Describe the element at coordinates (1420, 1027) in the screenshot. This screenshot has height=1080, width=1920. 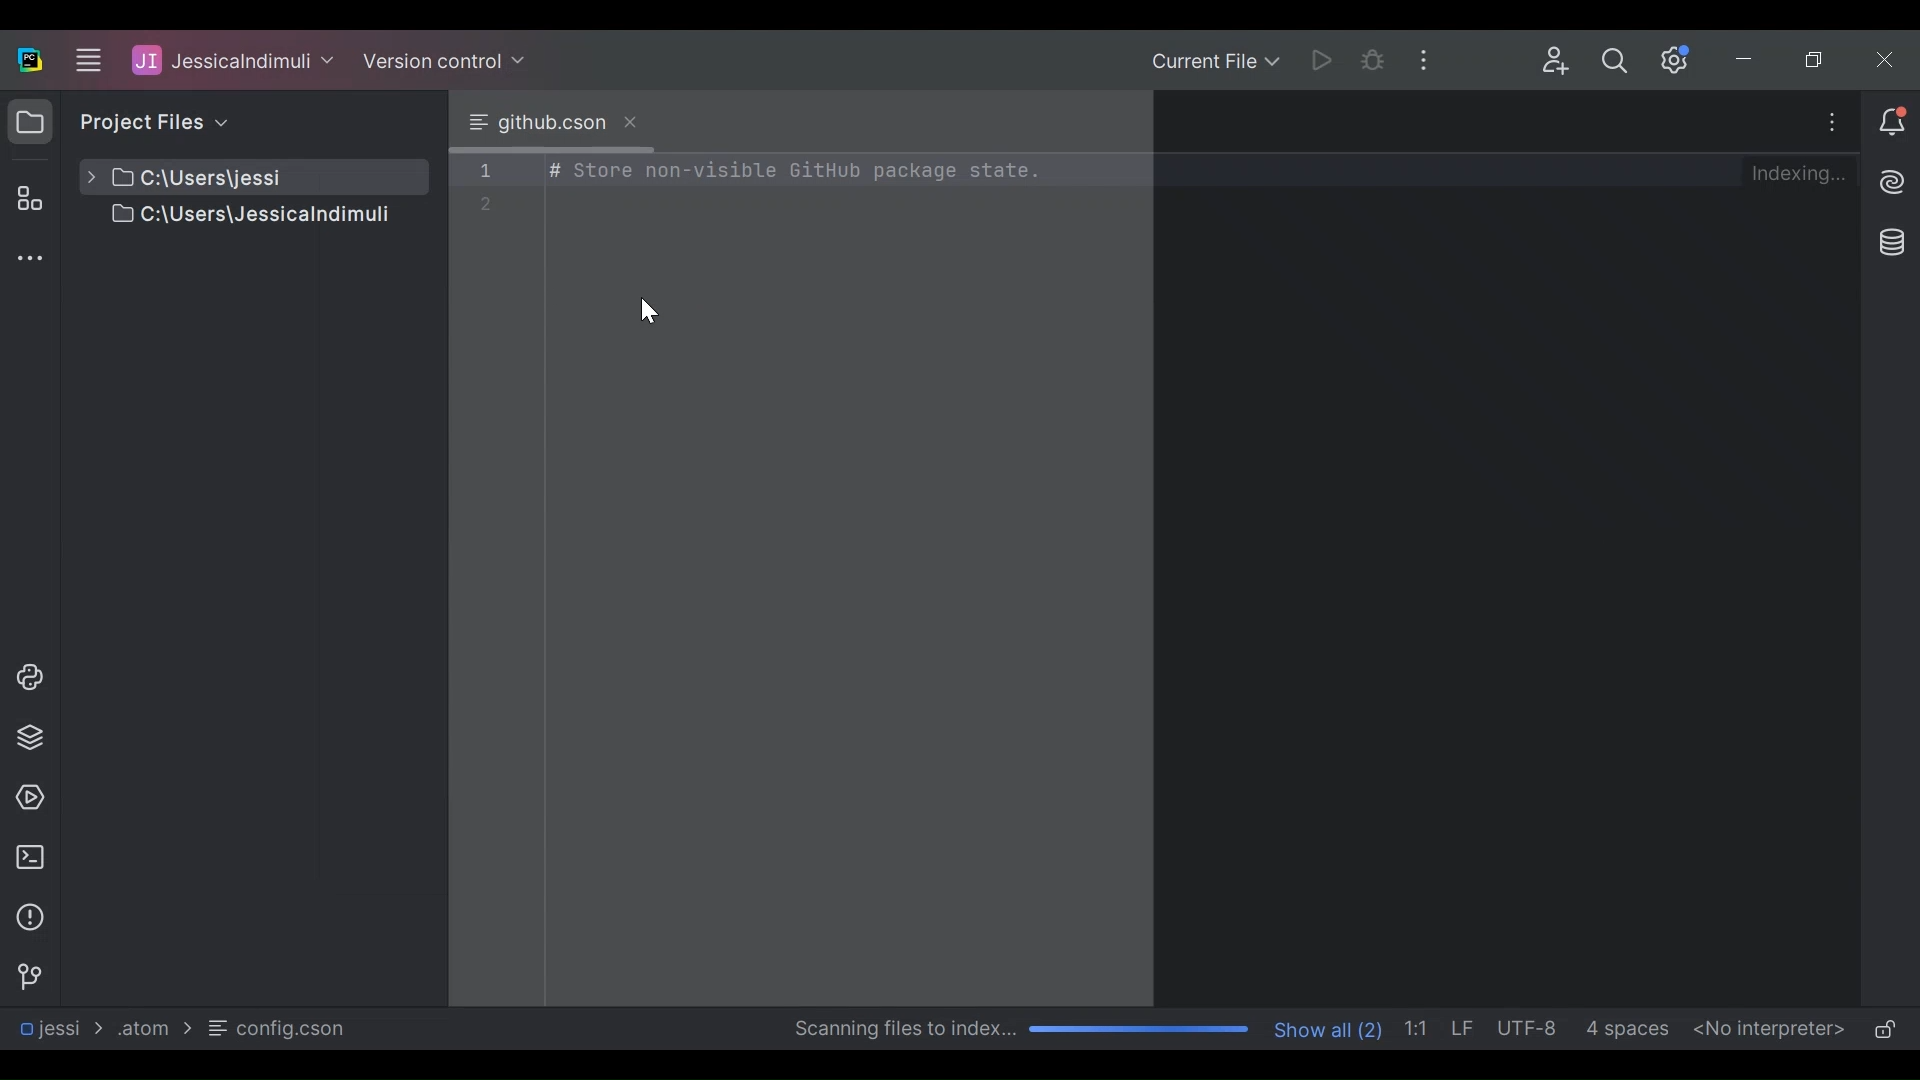
I see `Line Column` at that location.